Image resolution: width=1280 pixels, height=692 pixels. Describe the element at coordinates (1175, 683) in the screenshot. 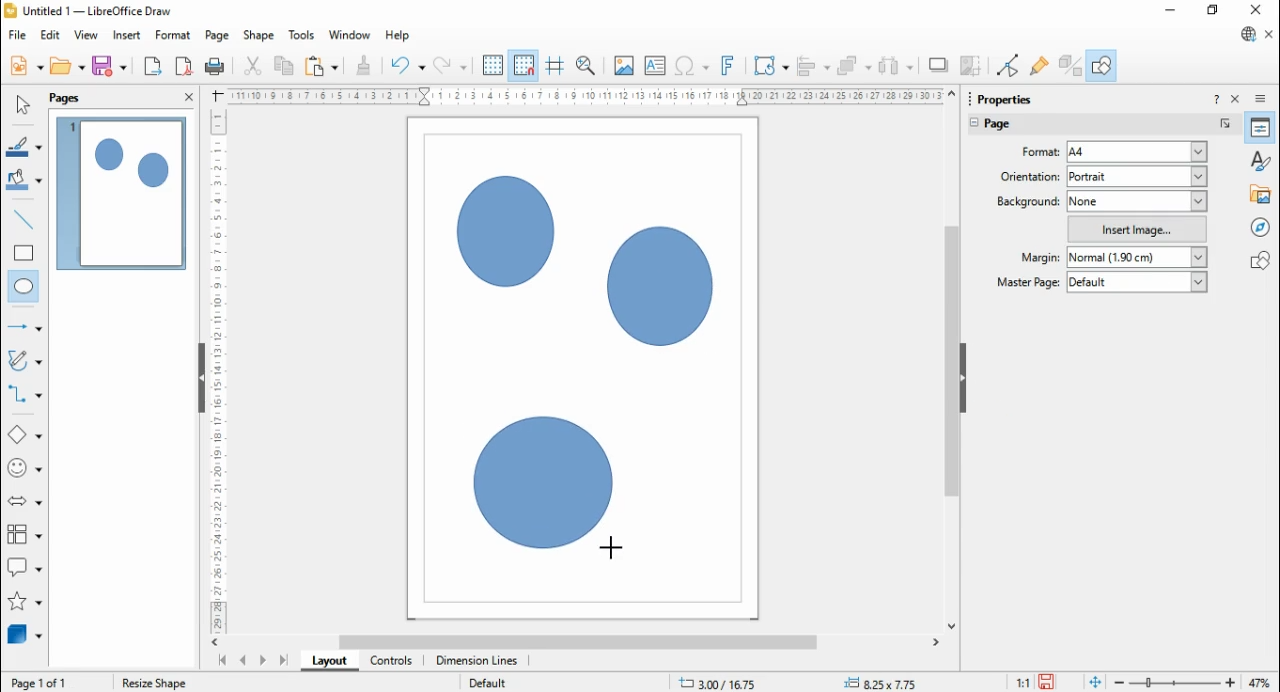

I see `zoom slider` at that location.